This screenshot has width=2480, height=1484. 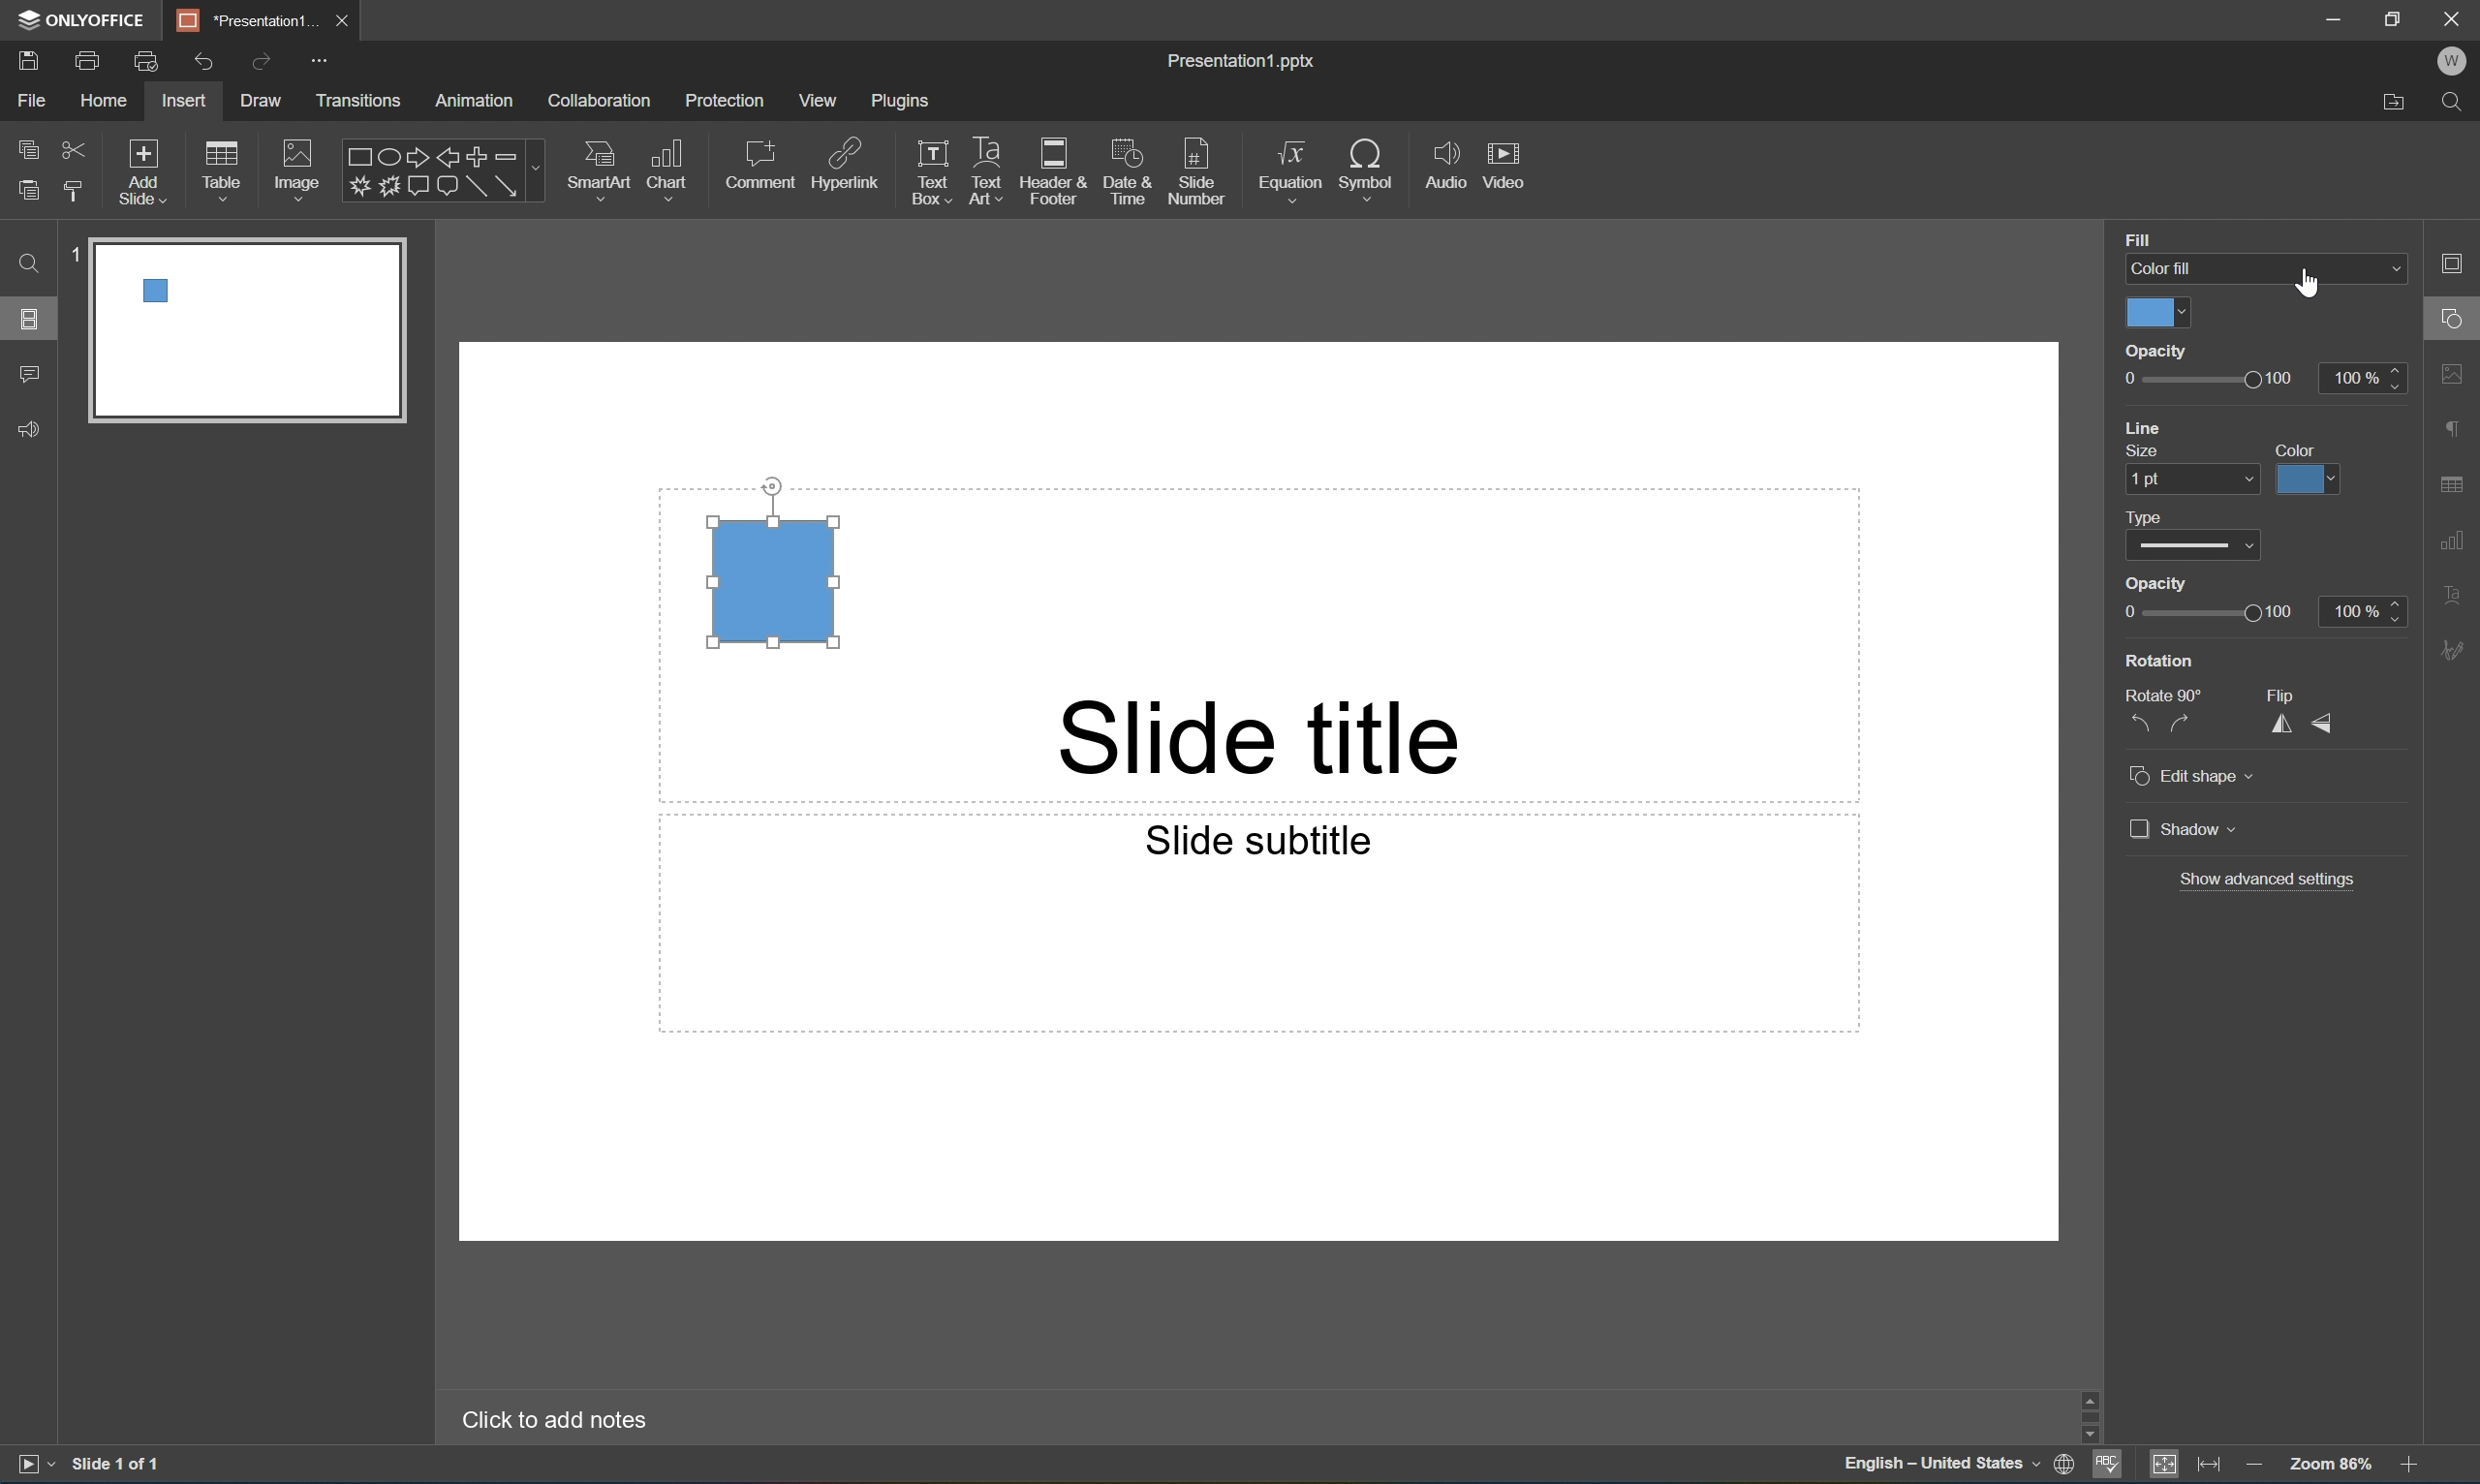 What do you see at coordinates (1124, 169) in the screenshot?
I see `Date & Time` at bounding box center [1124, 169].